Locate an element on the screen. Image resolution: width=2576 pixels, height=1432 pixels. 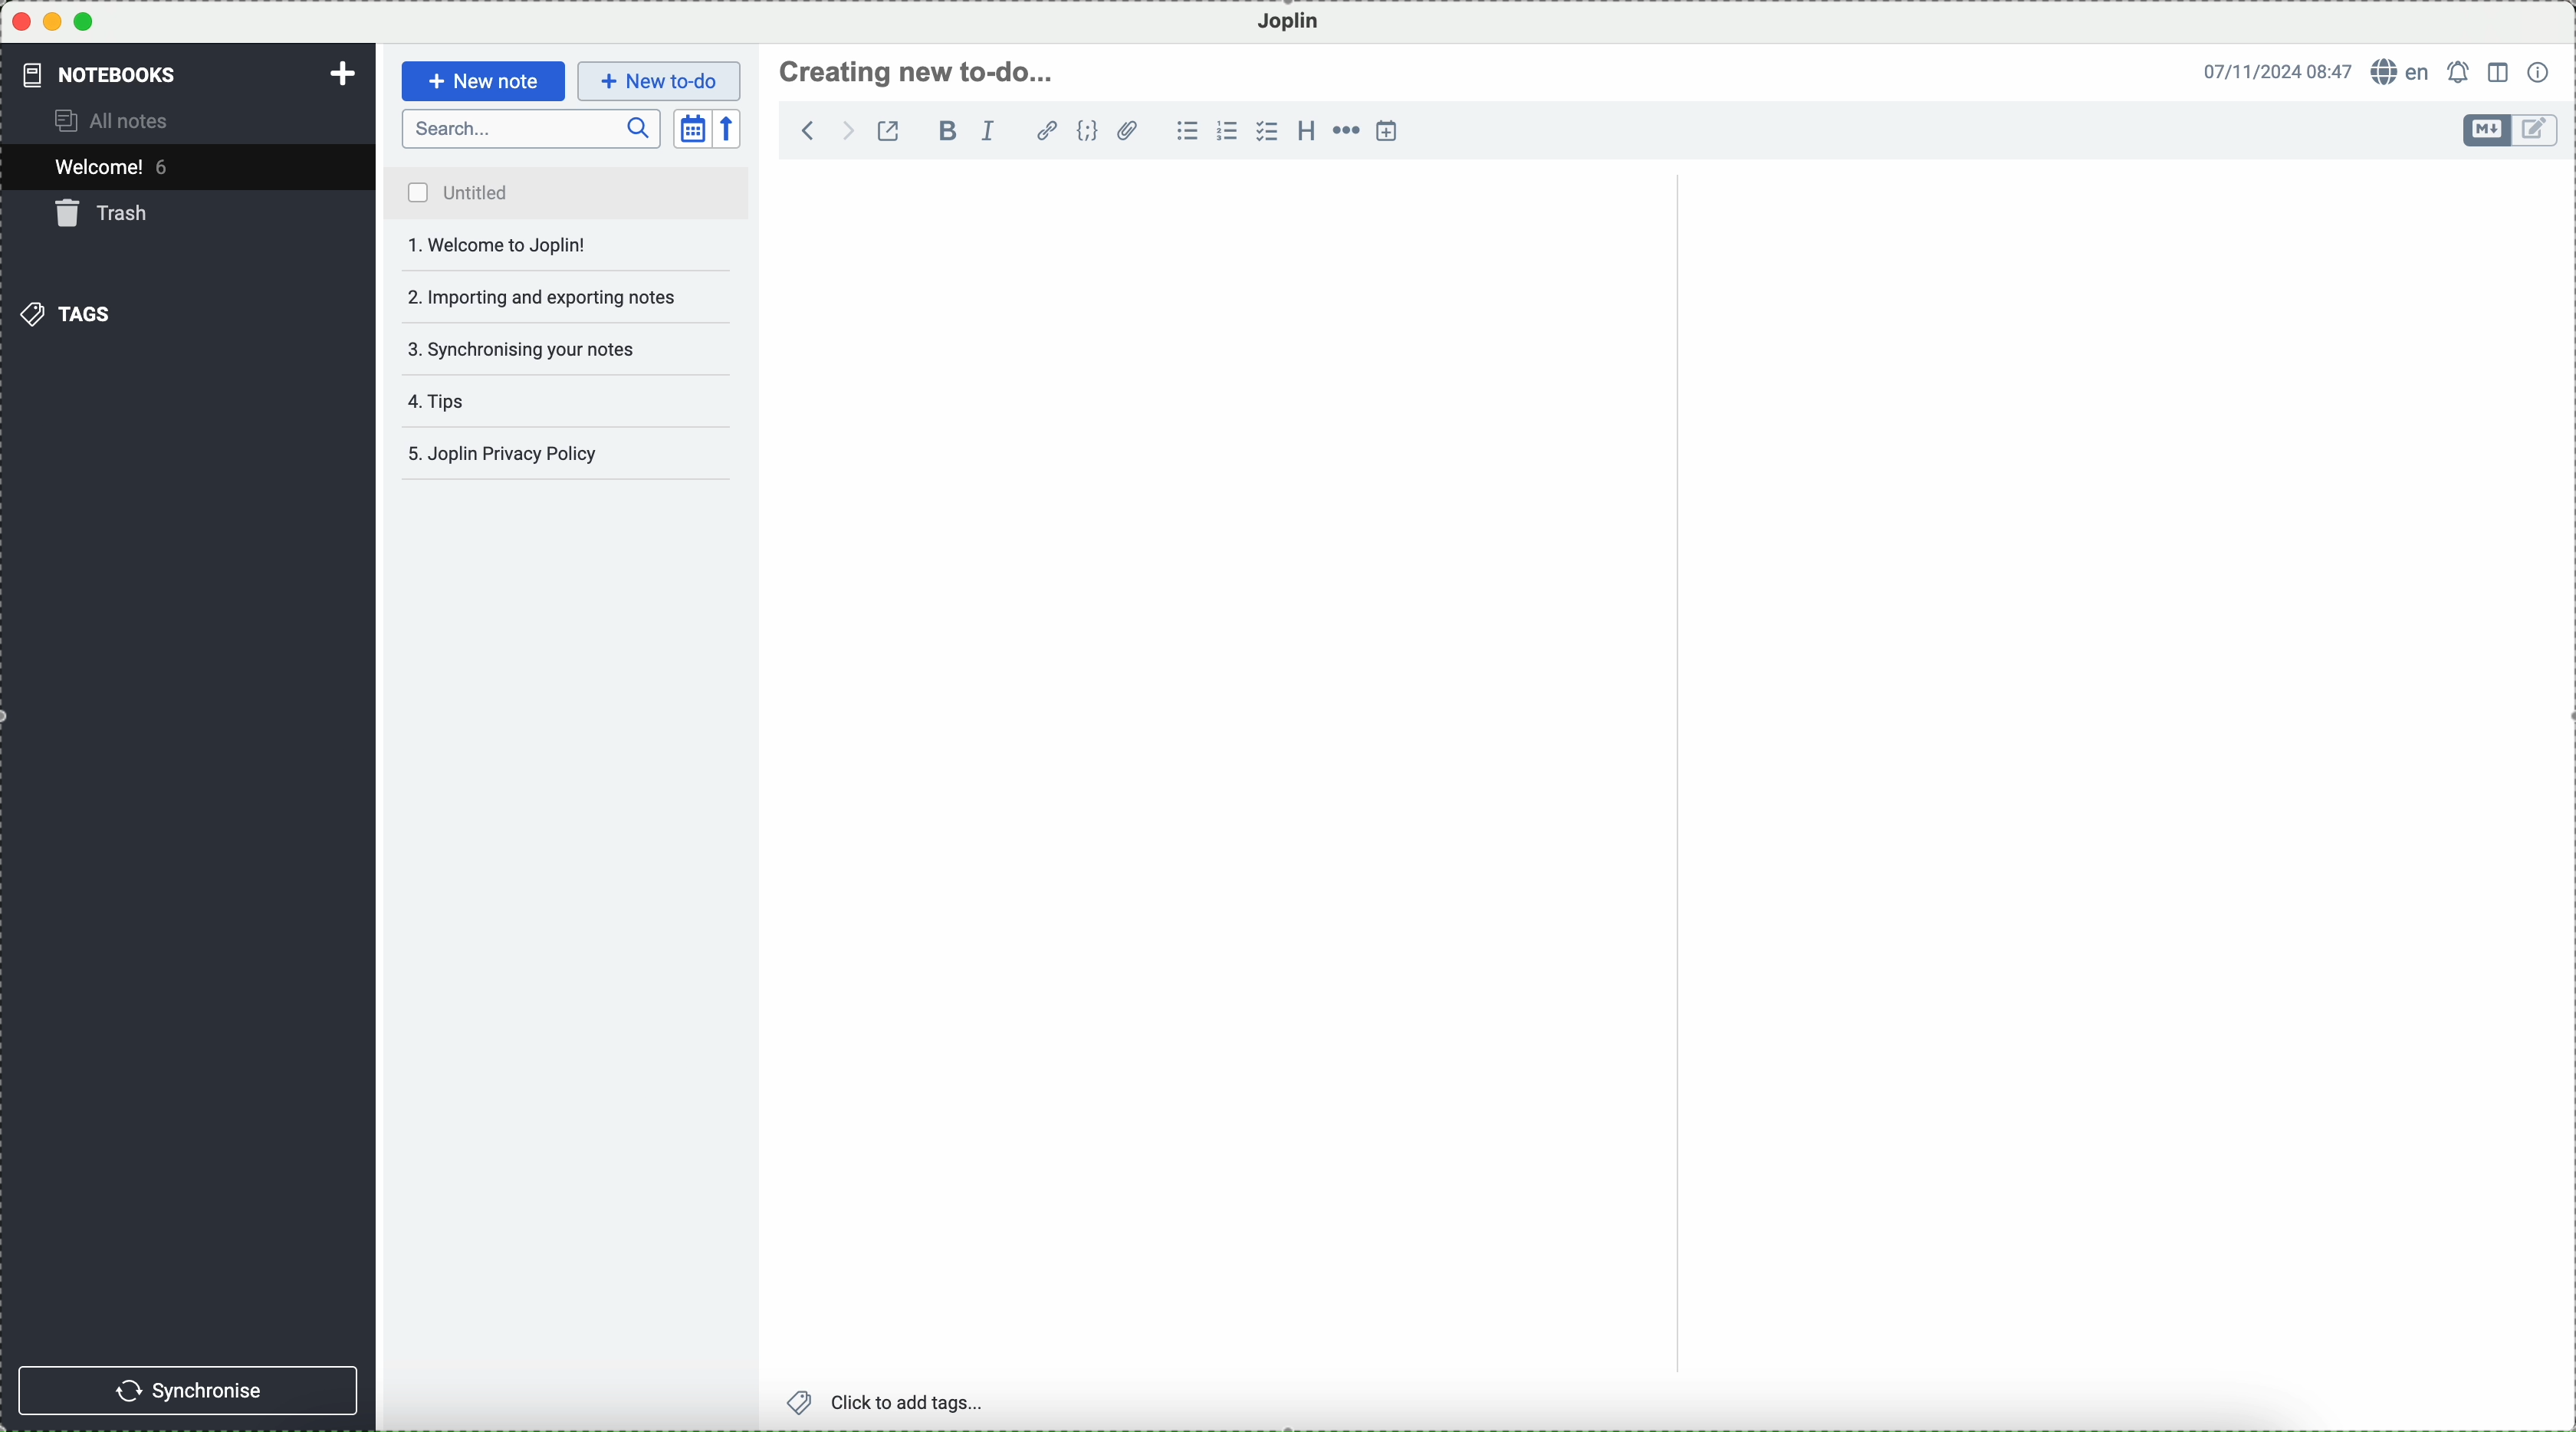
add tags is located at coordinates (889, 1403).